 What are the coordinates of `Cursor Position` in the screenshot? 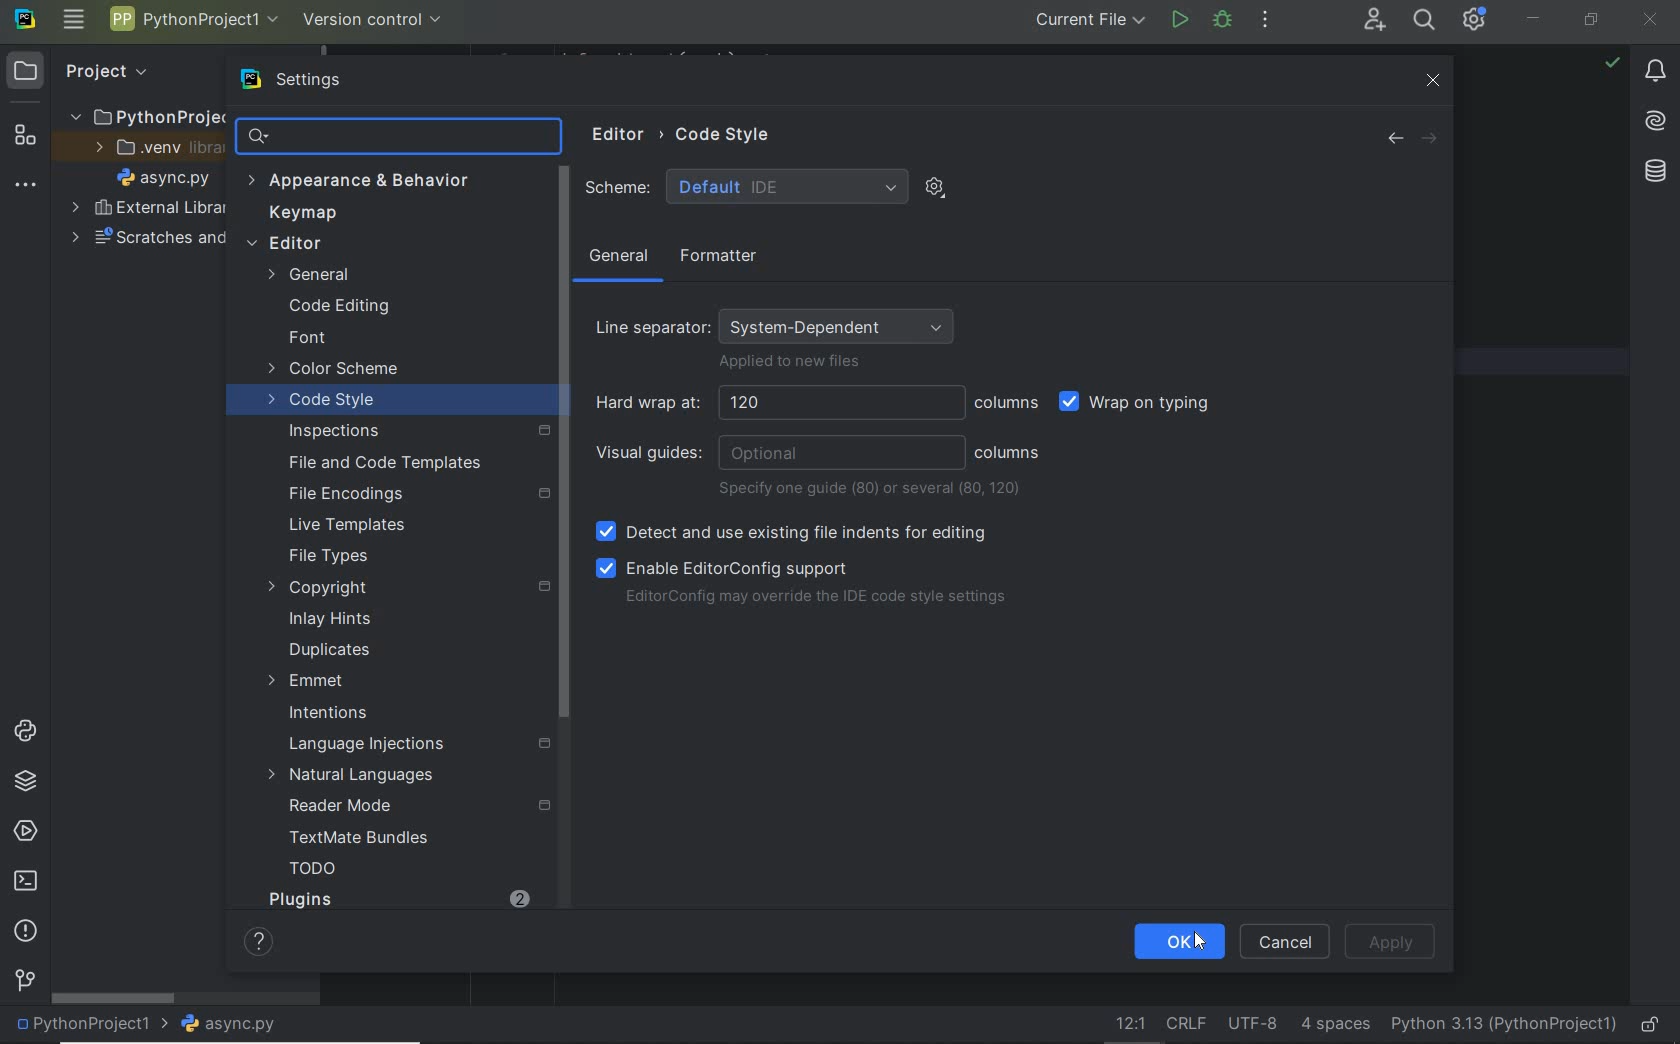 It's located at (1199, 942).